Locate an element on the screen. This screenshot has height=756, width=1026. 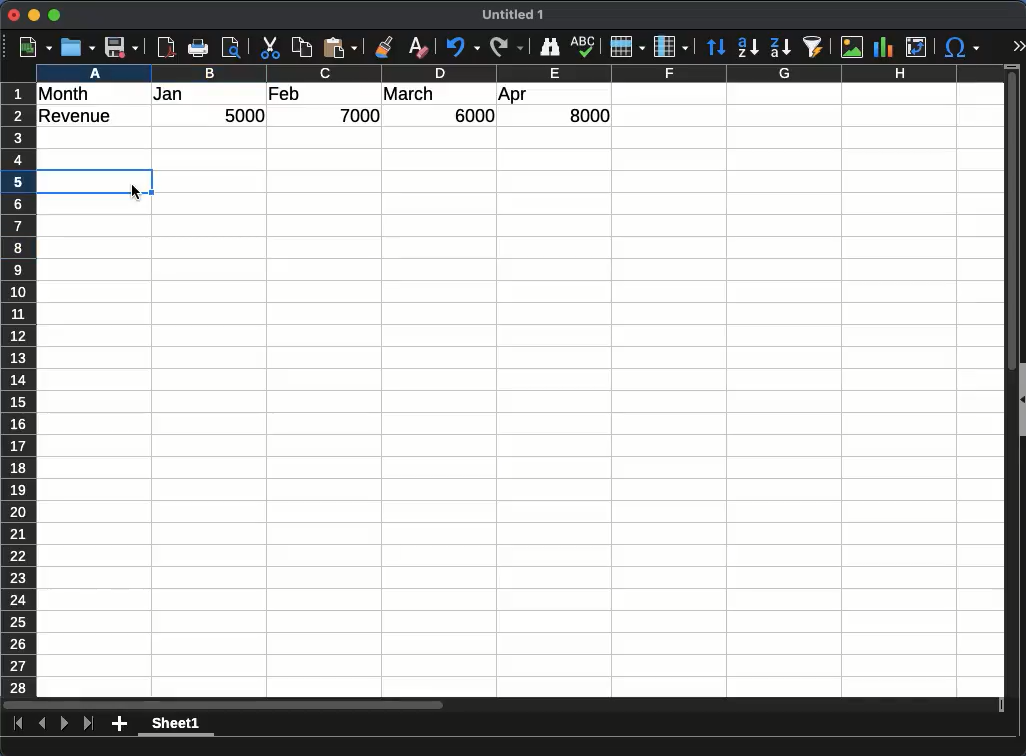
jan is located at coordinates (169, 94).